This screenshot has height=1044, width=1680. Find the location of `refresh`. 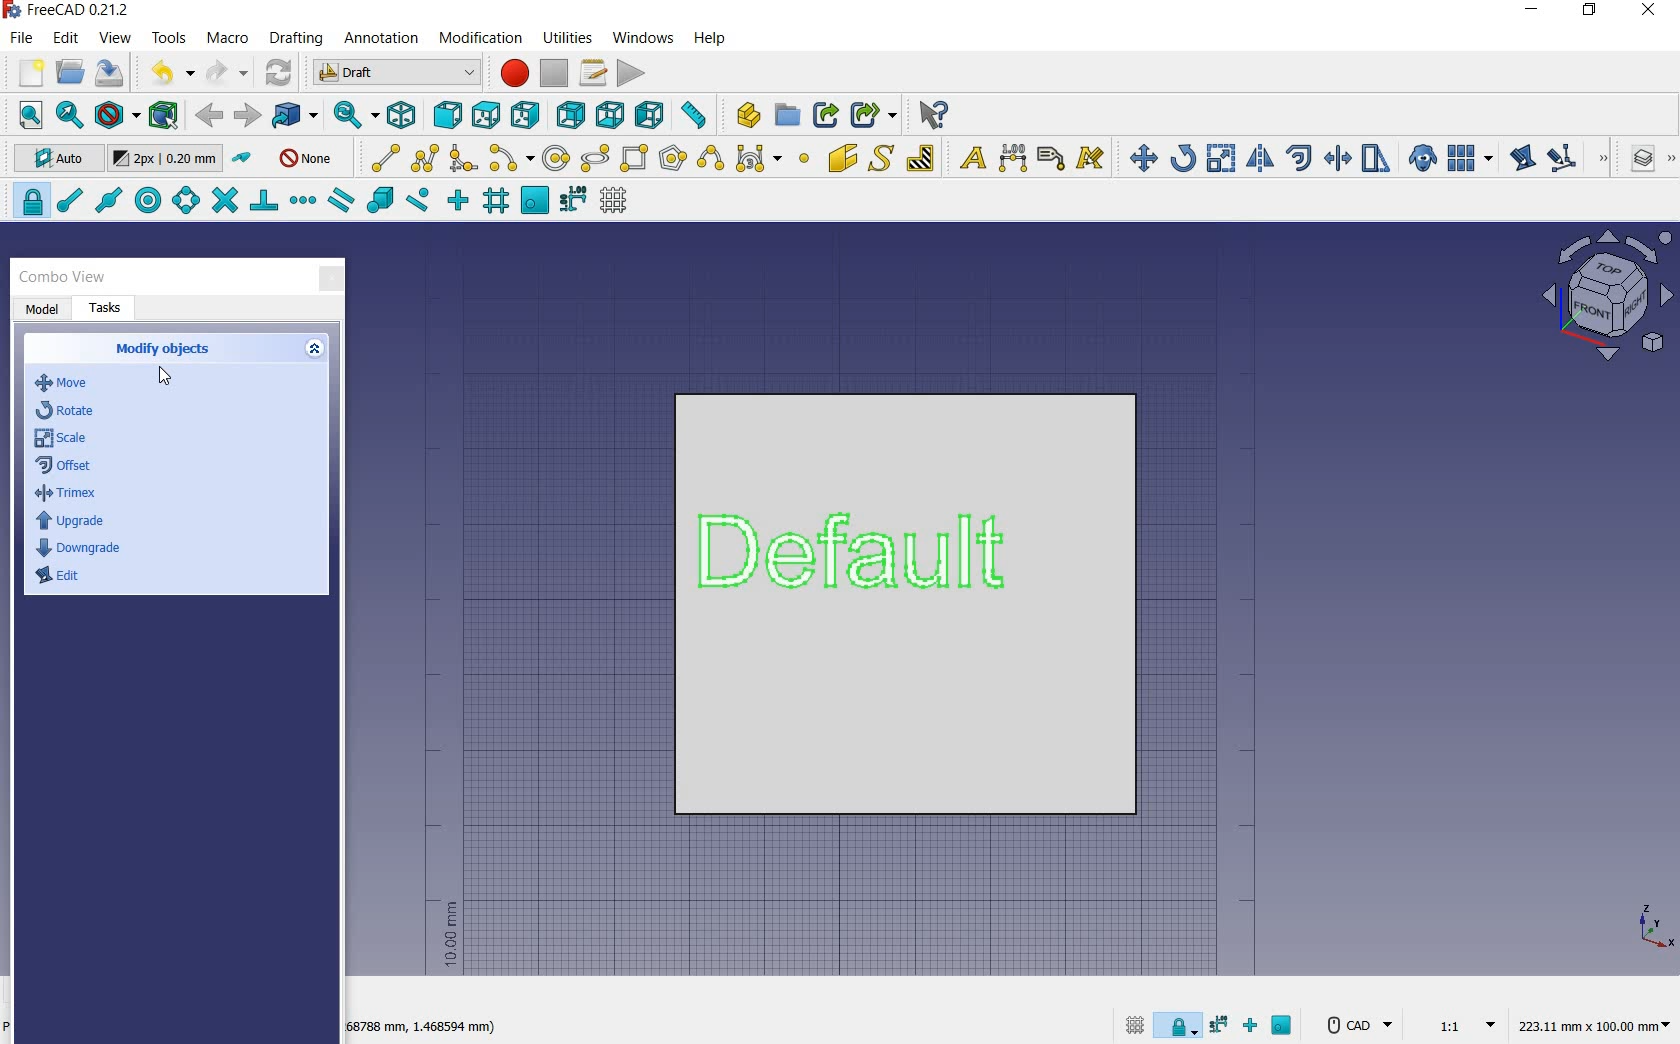

refresh is located at coordinates (280, 70).